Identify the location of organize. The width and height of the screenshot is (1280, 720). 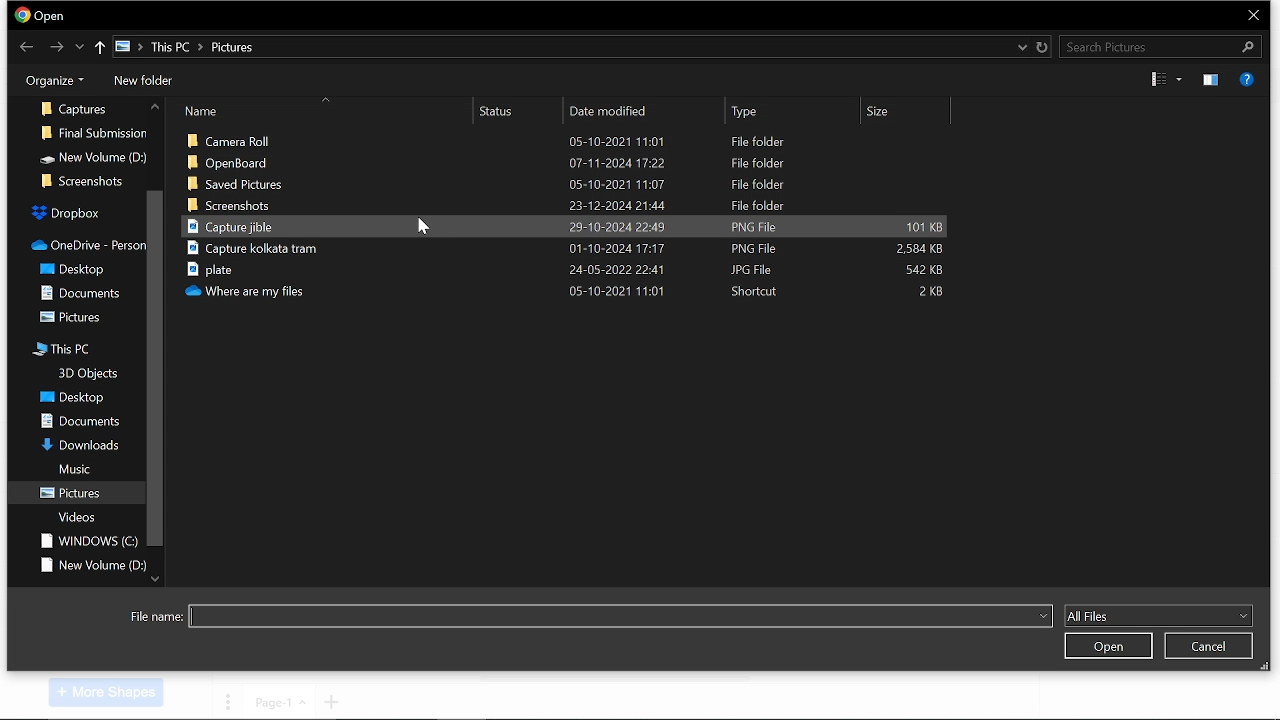
(50, 79).